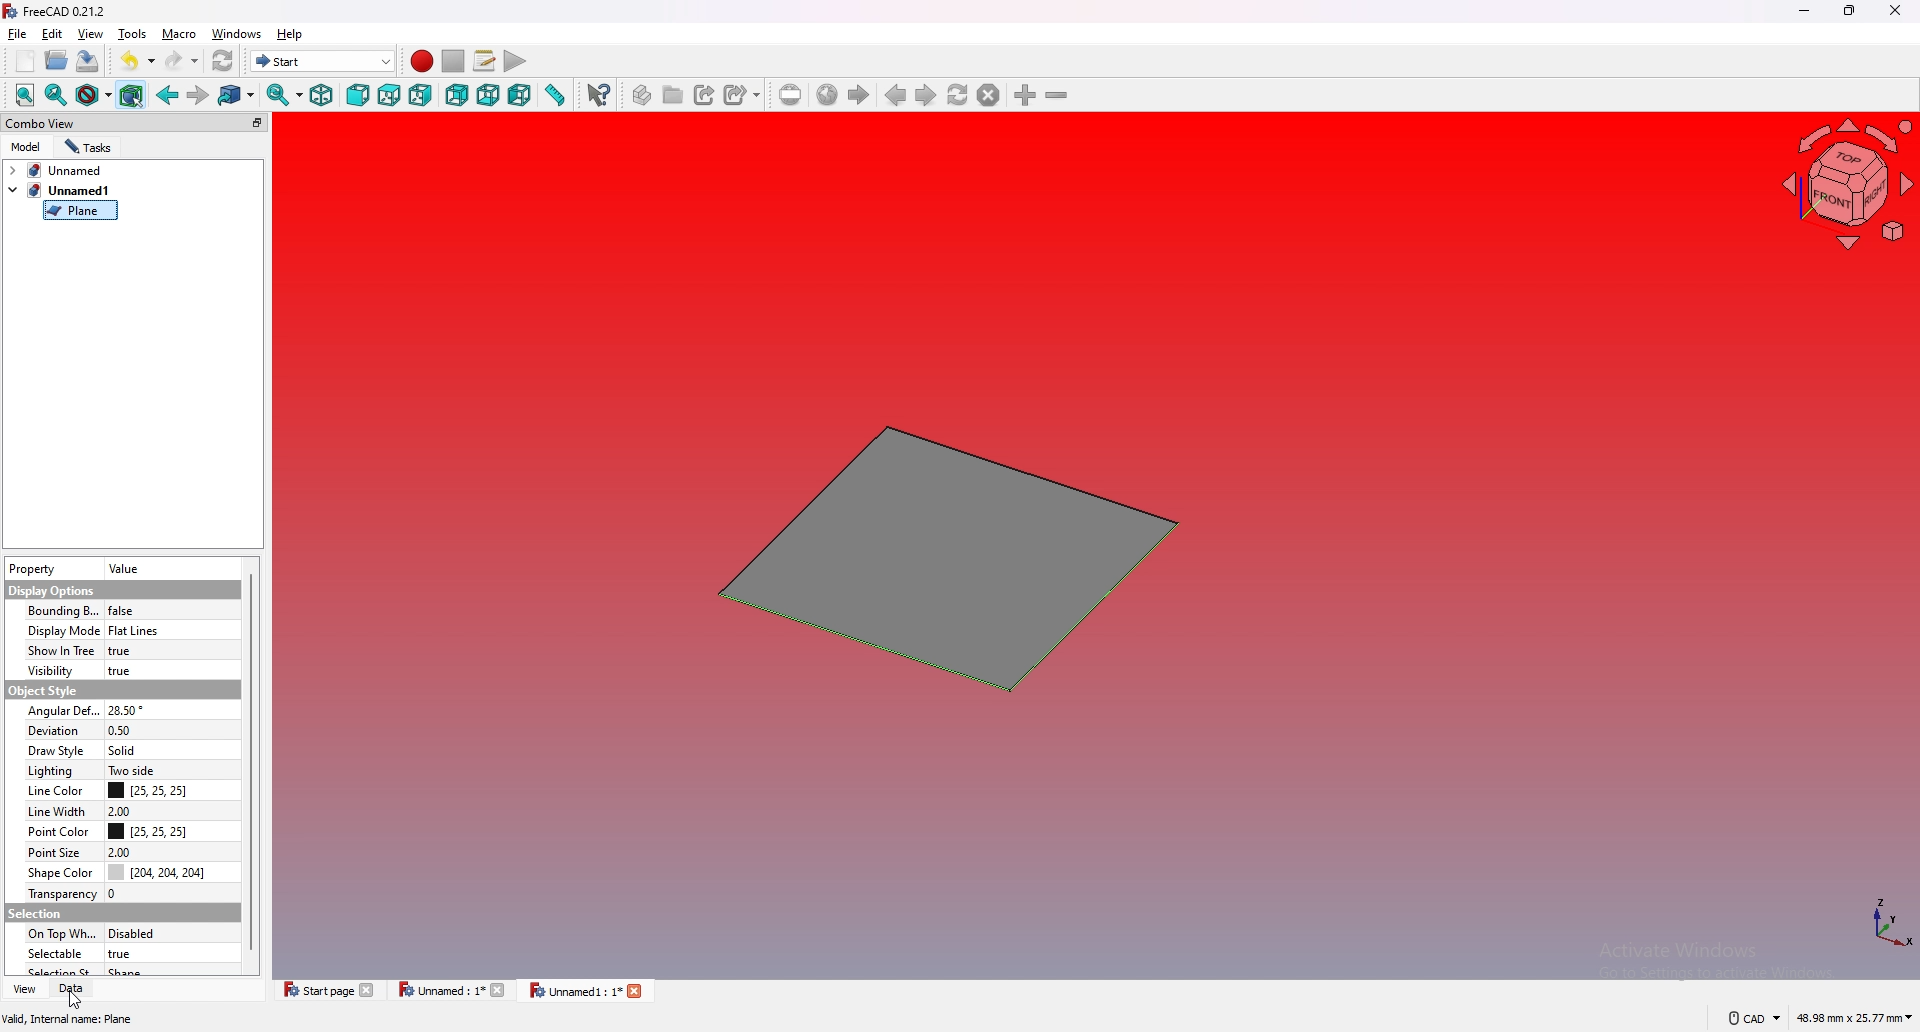 The width and height of the screenshot is (1920, 1032). I want to click on record macros, so click(422, 62).